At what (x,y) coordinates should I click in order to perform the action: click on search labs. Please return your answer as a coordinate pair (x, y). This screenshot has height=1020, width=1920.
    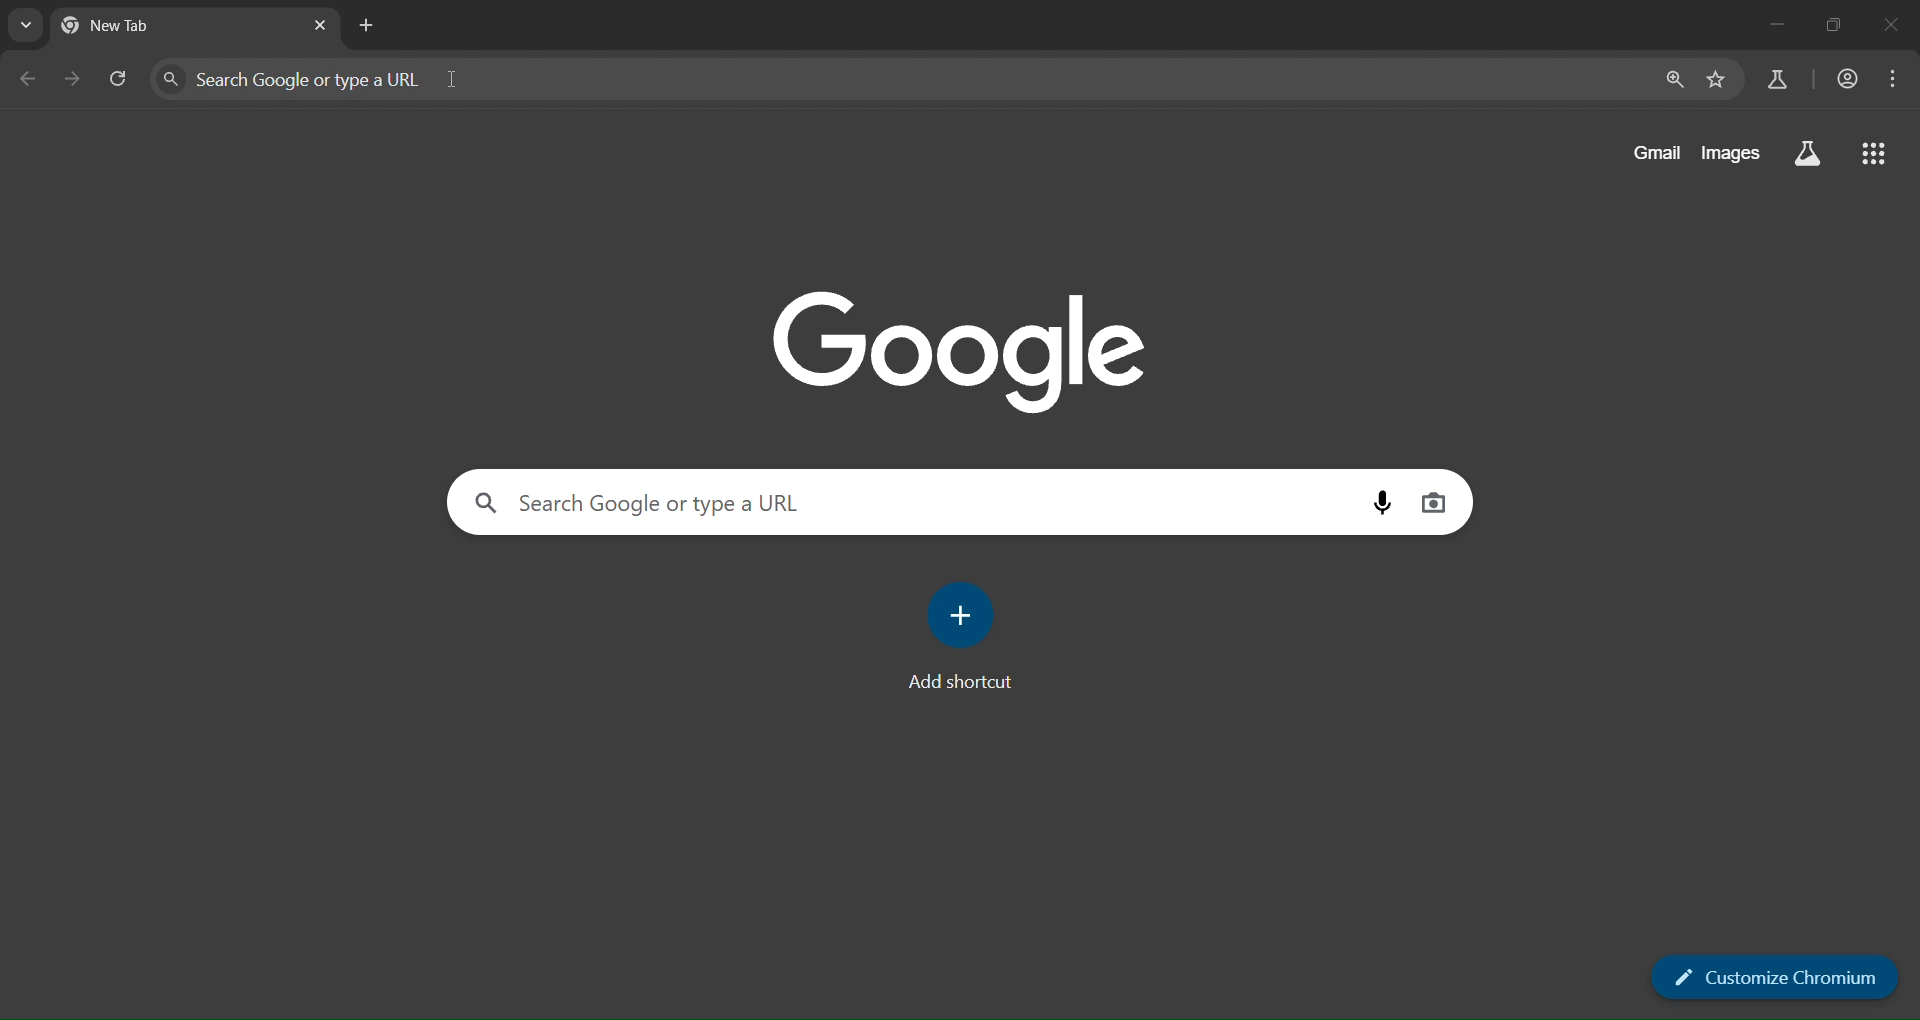
    Looking at the image, I should click on (1775, 79).